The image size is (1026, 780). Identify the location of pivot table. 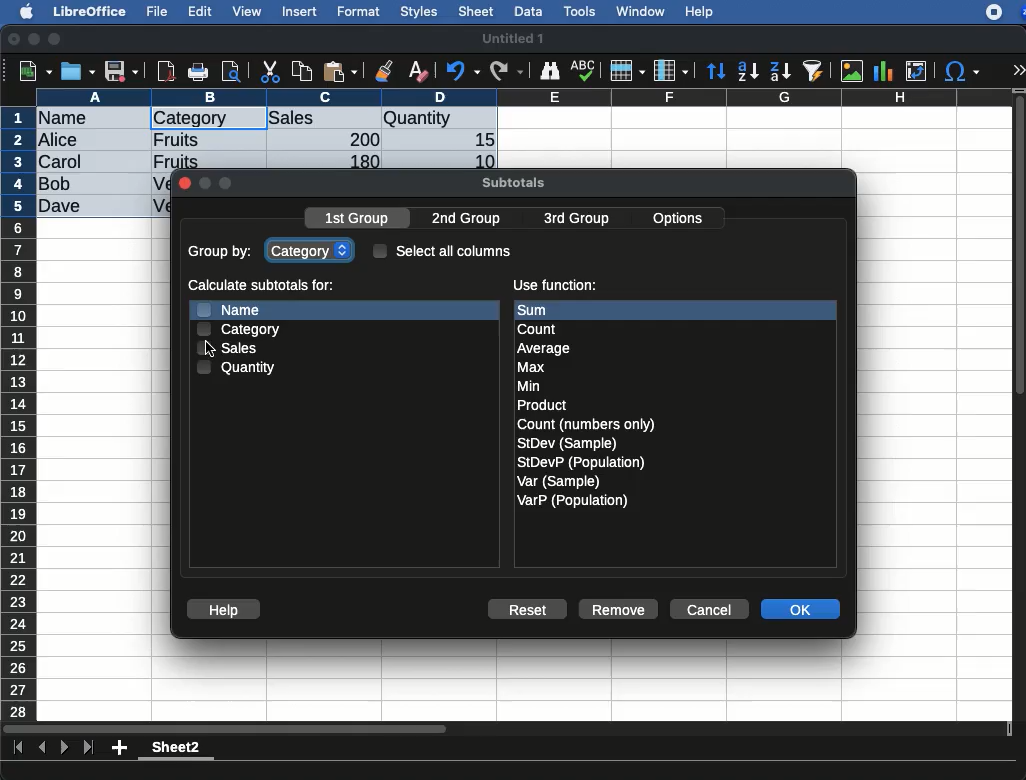
(916, 71).